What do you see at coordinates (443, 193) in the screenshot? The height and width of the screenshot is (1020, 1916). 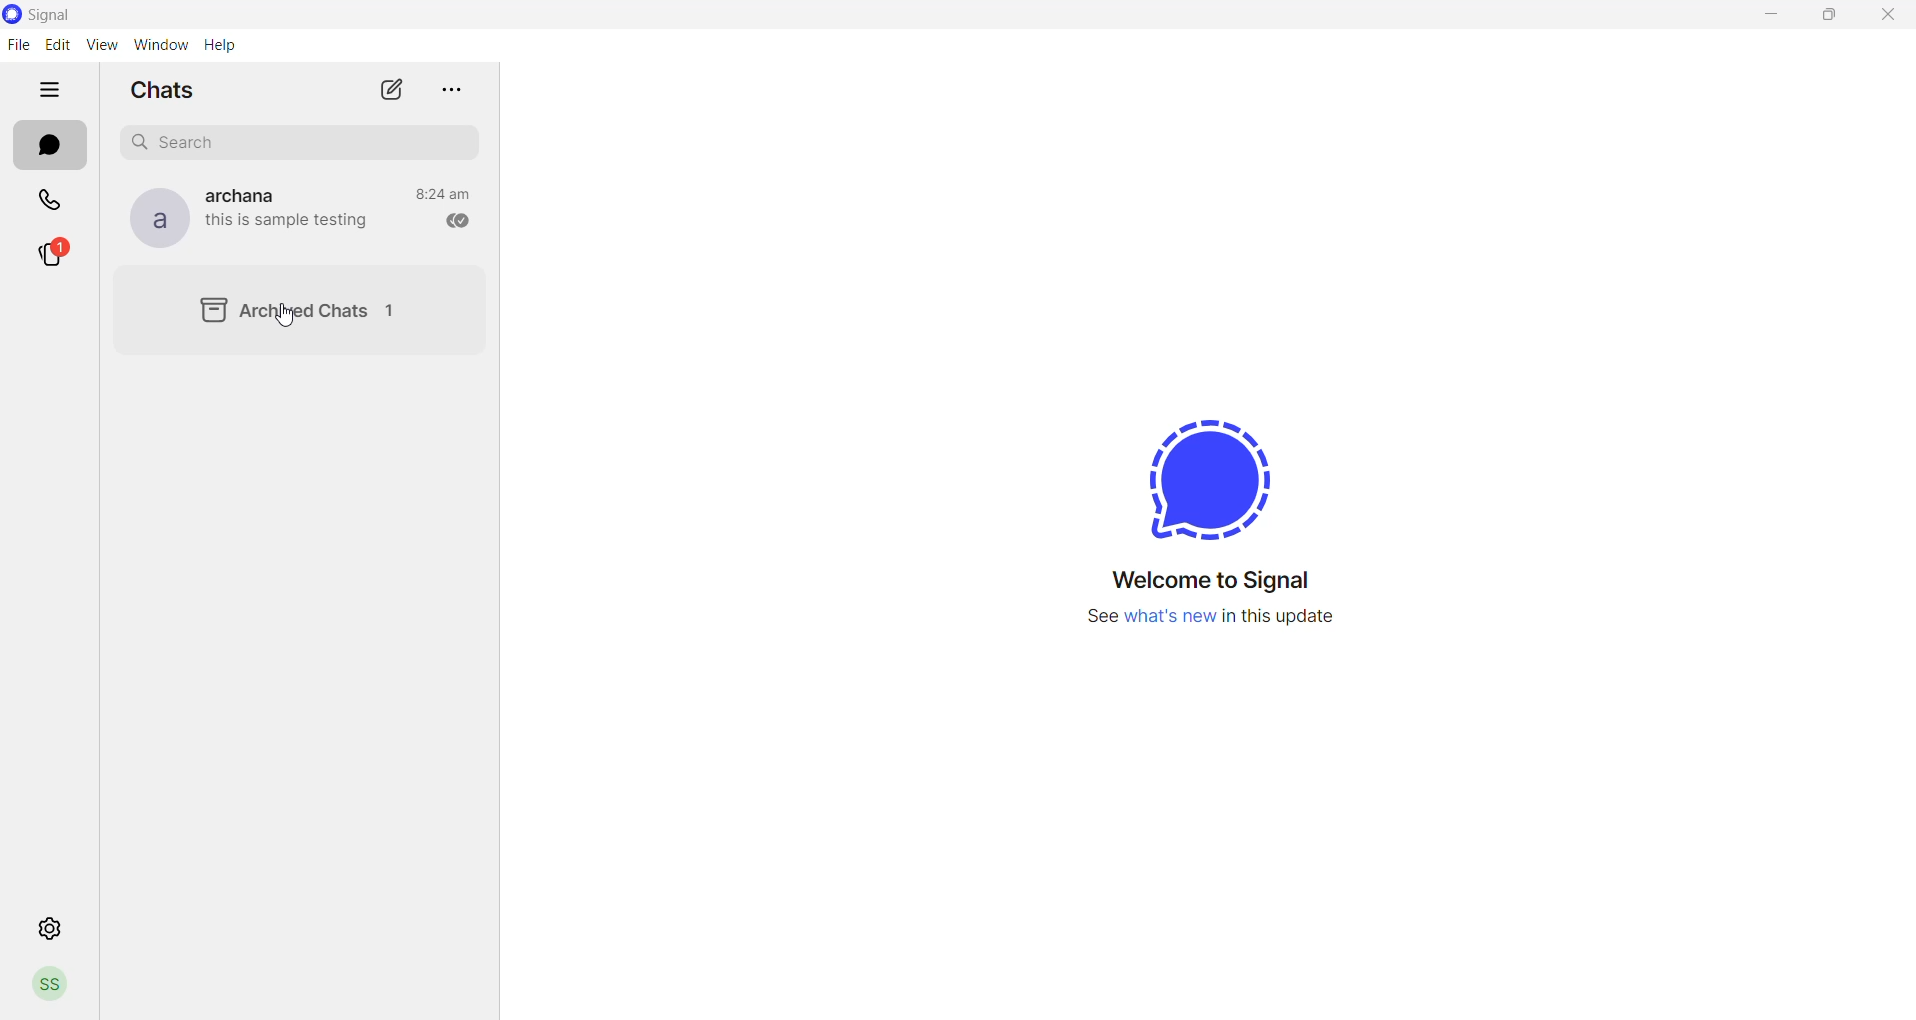 I see `last message timeframe` at bounding box center [443, 193].